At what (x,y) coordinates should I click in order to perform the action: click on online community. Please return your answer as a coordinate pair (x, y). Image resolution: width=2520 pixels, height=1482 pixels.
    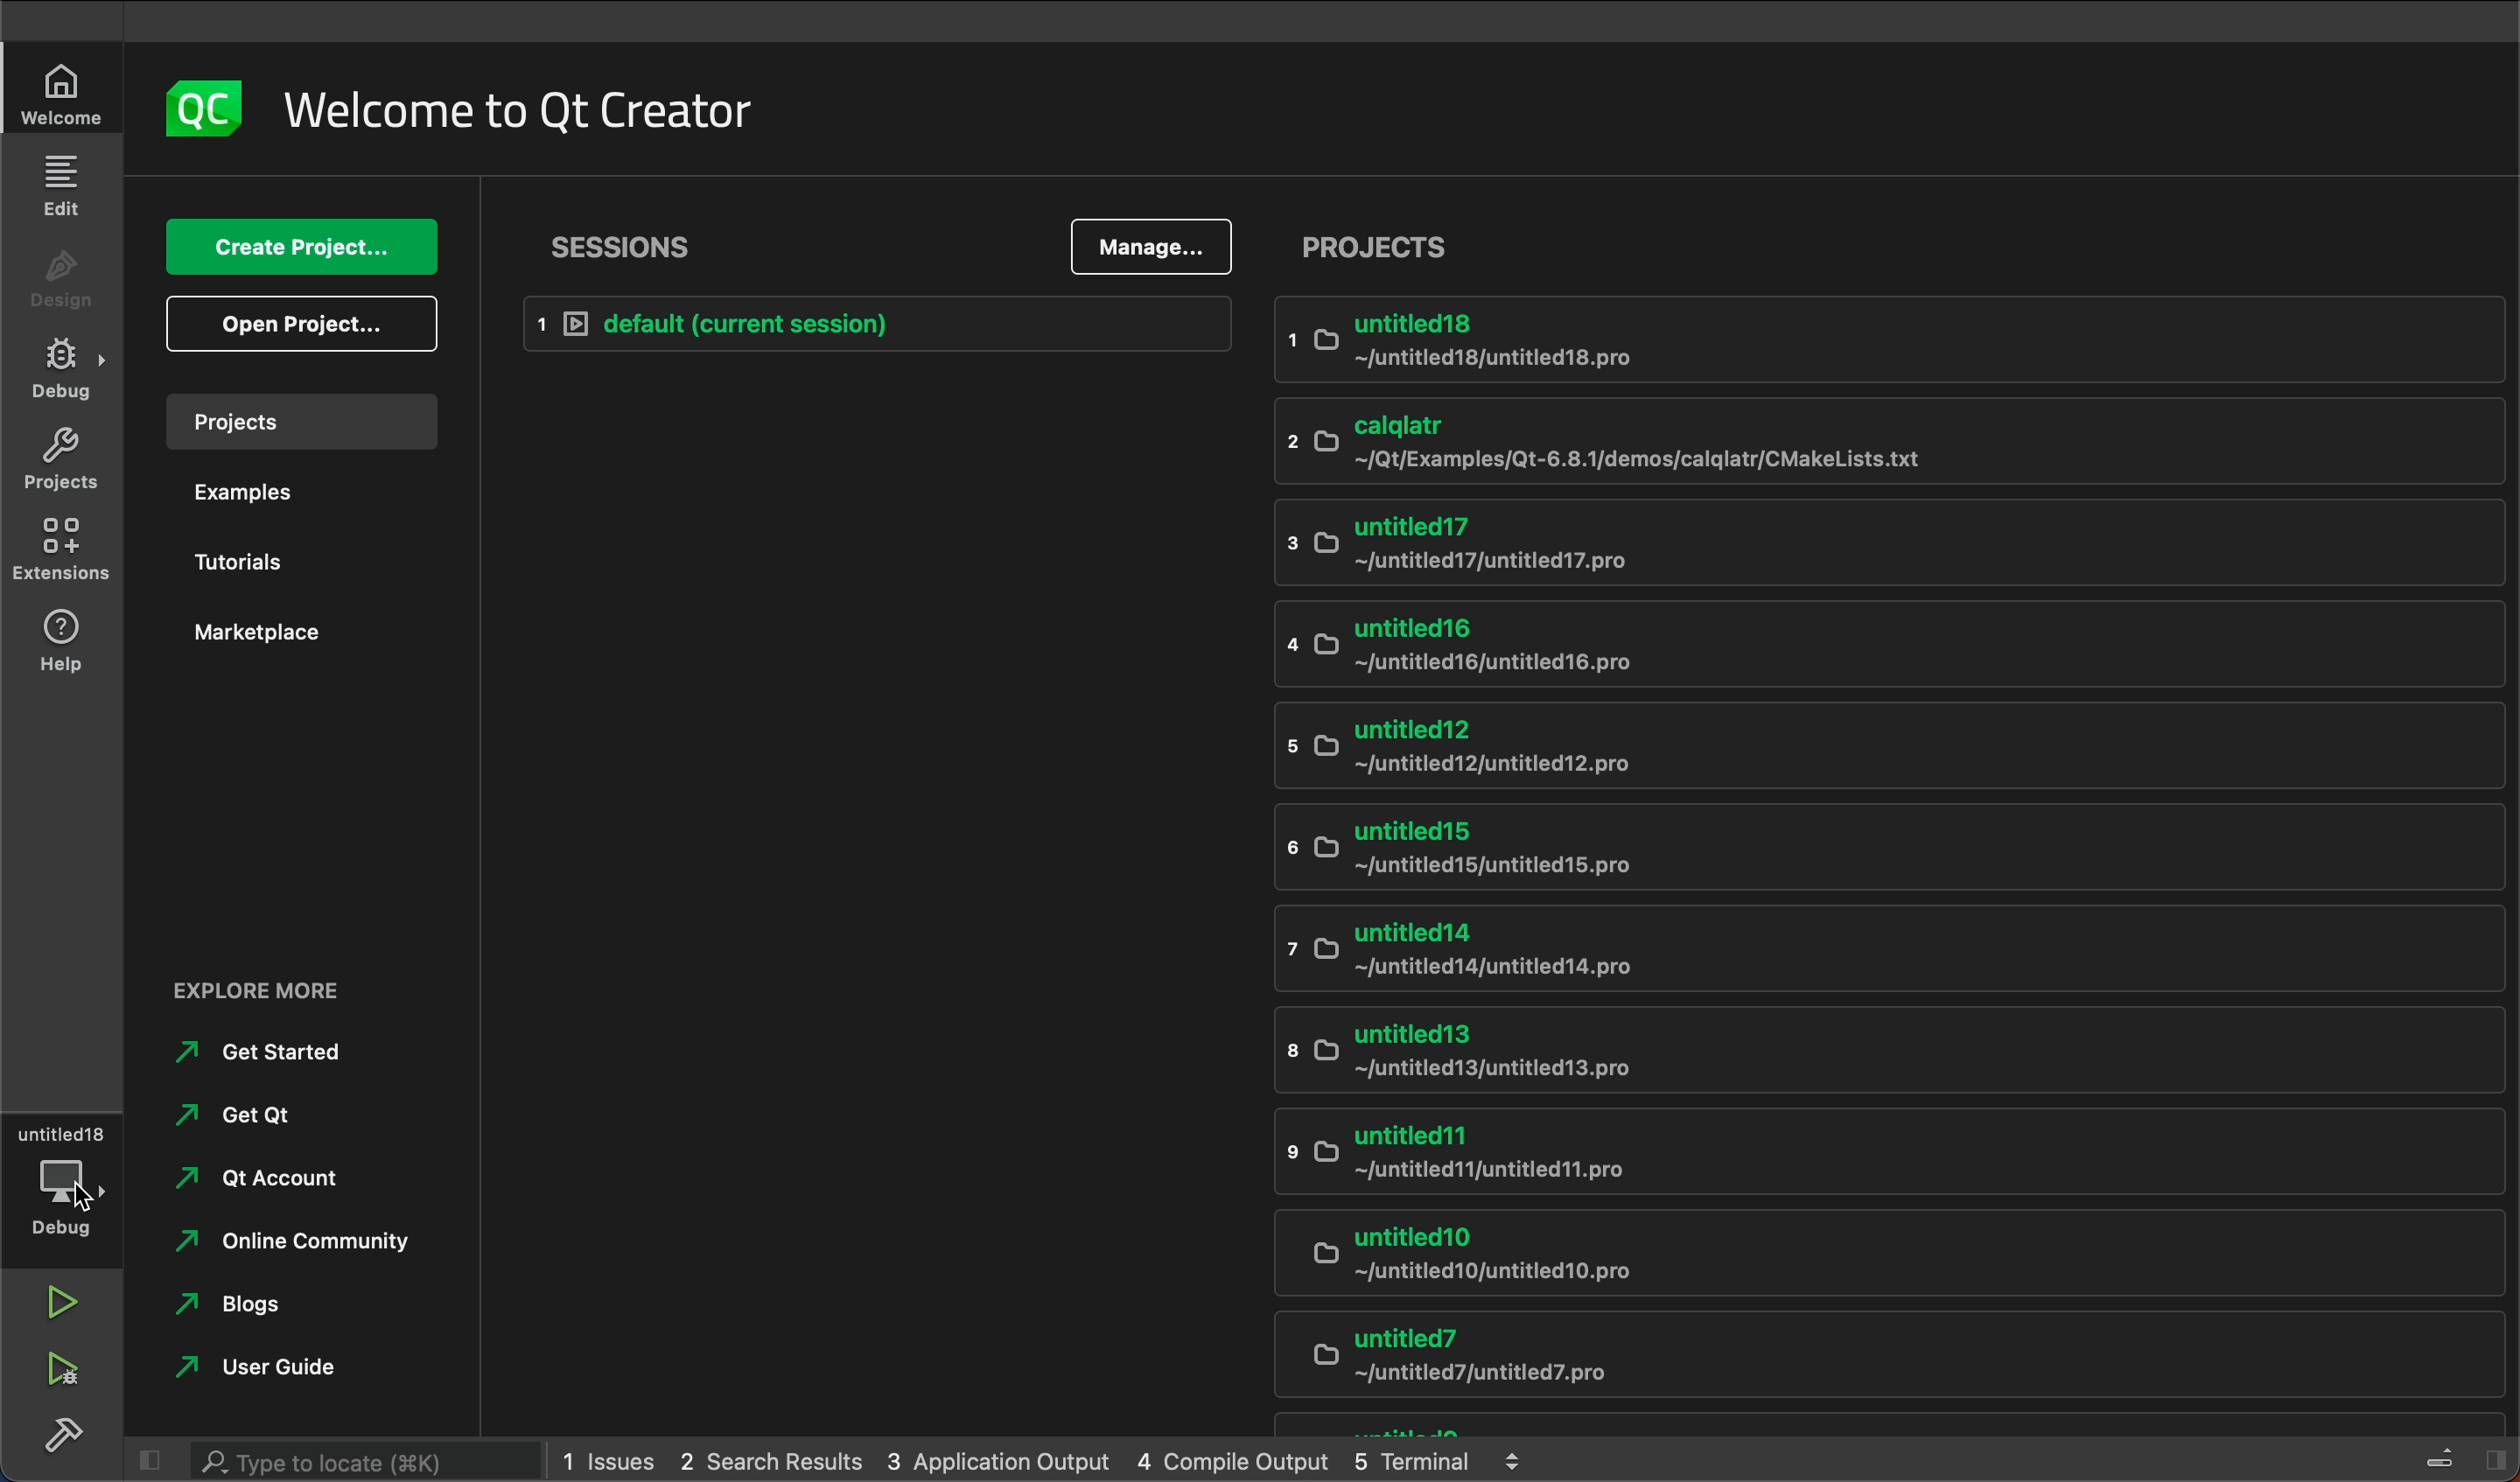
    Looking at the image, I should click on (293, 1241).